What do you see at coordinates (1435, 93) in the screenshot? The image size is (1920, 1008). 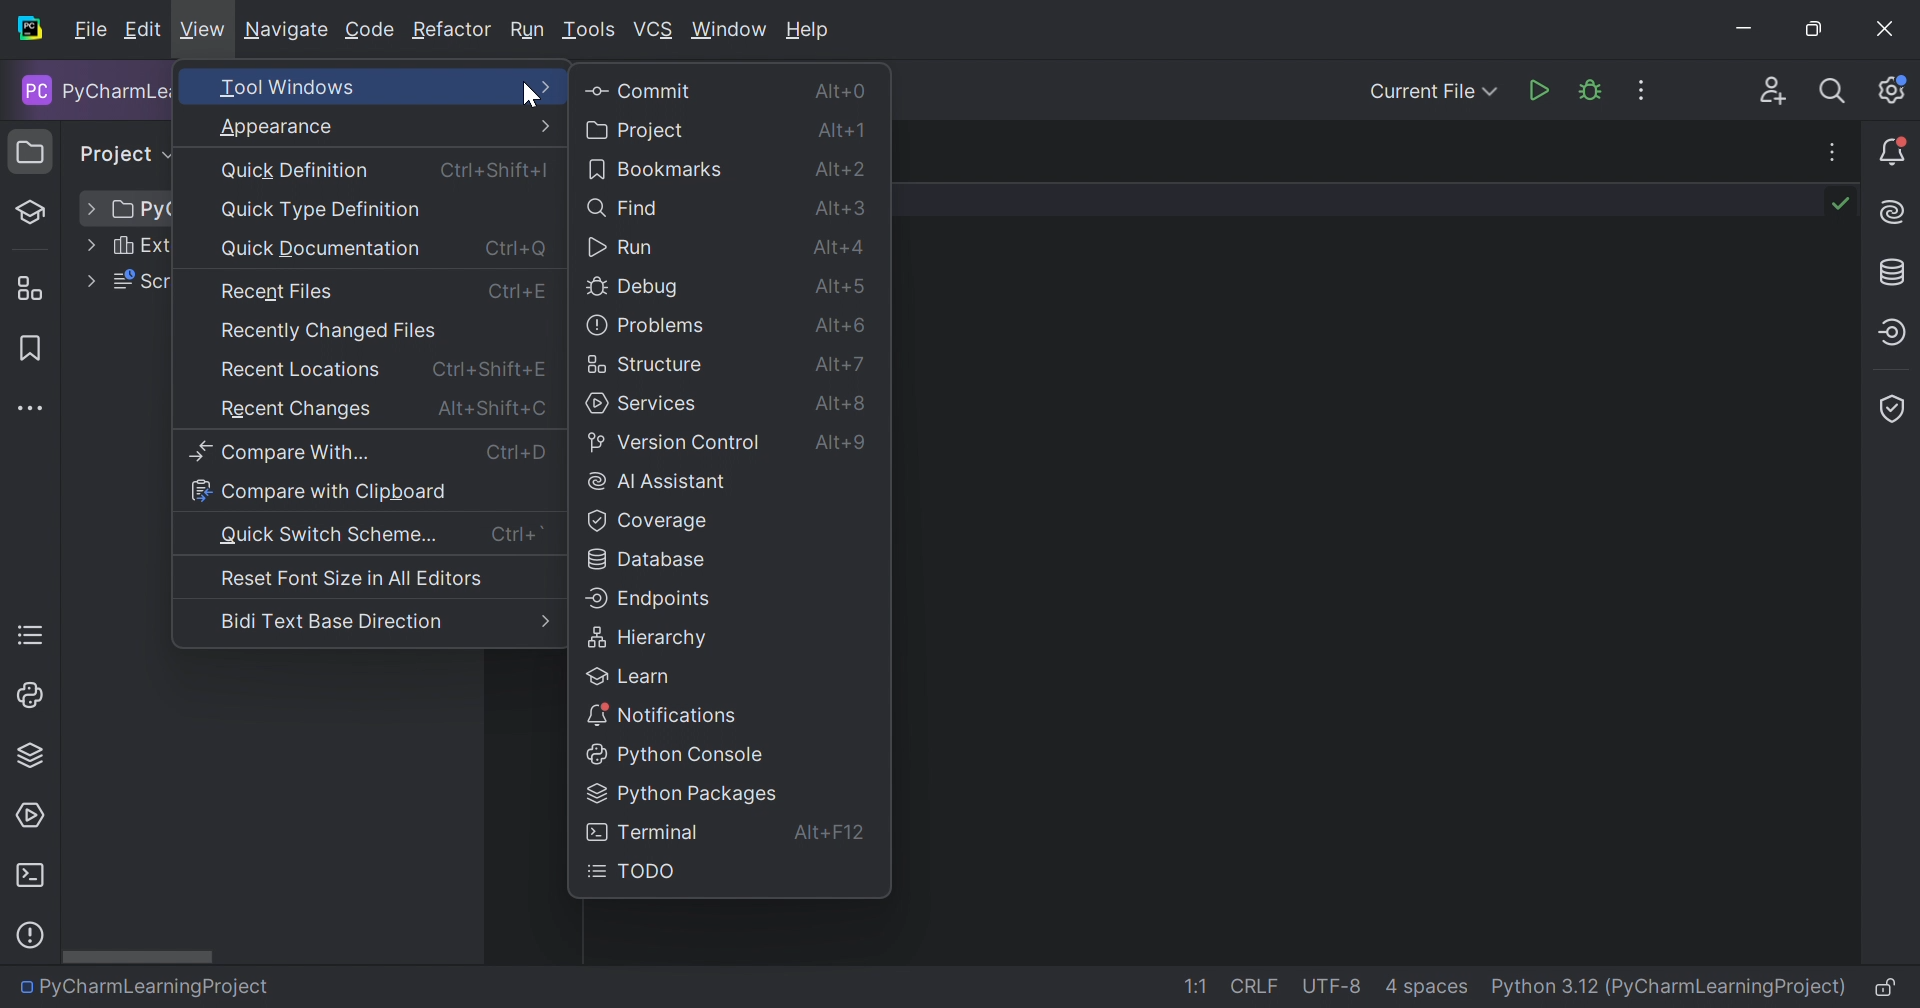 I see `Current File` at bounding box center [1435, 93].